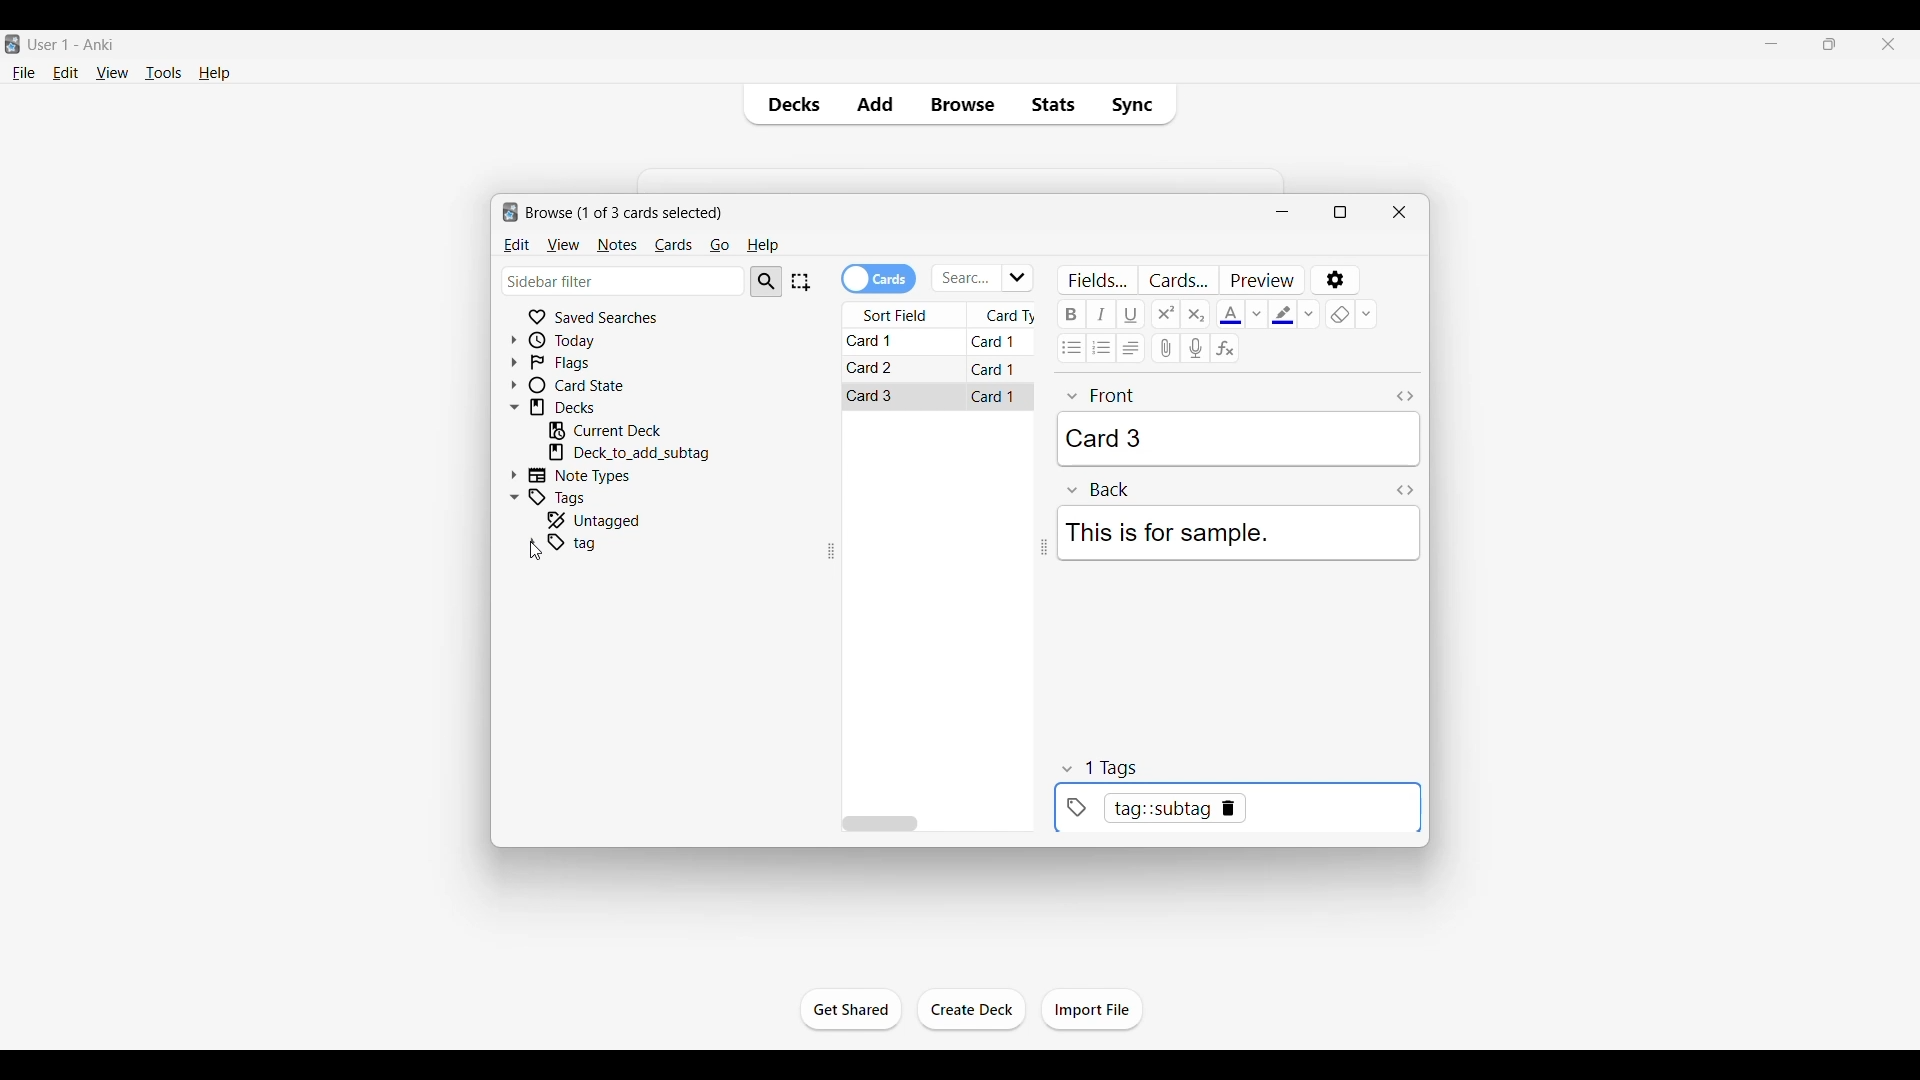 This screenshot has width=1920, height=1080. Describe the element at coordinates (214, 73) in the screenshot. I see `Help menu` at that location.